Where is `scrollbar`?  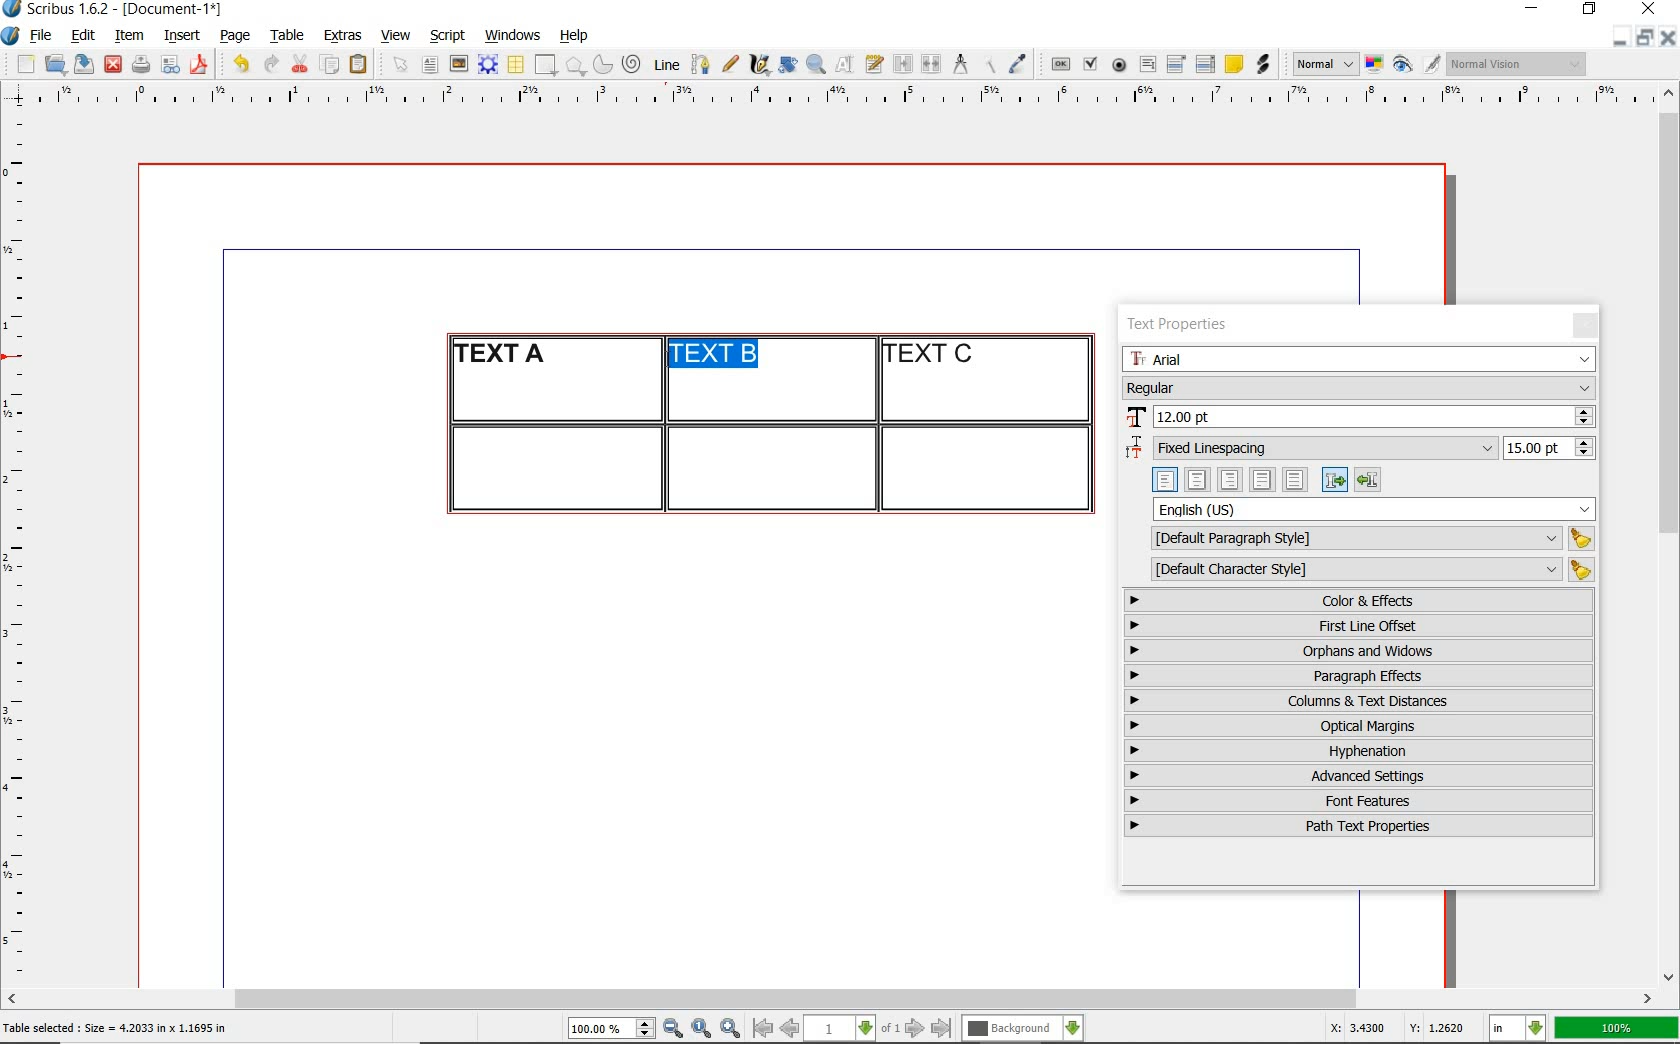
scrollbar is located at coordinates (830, 1001).